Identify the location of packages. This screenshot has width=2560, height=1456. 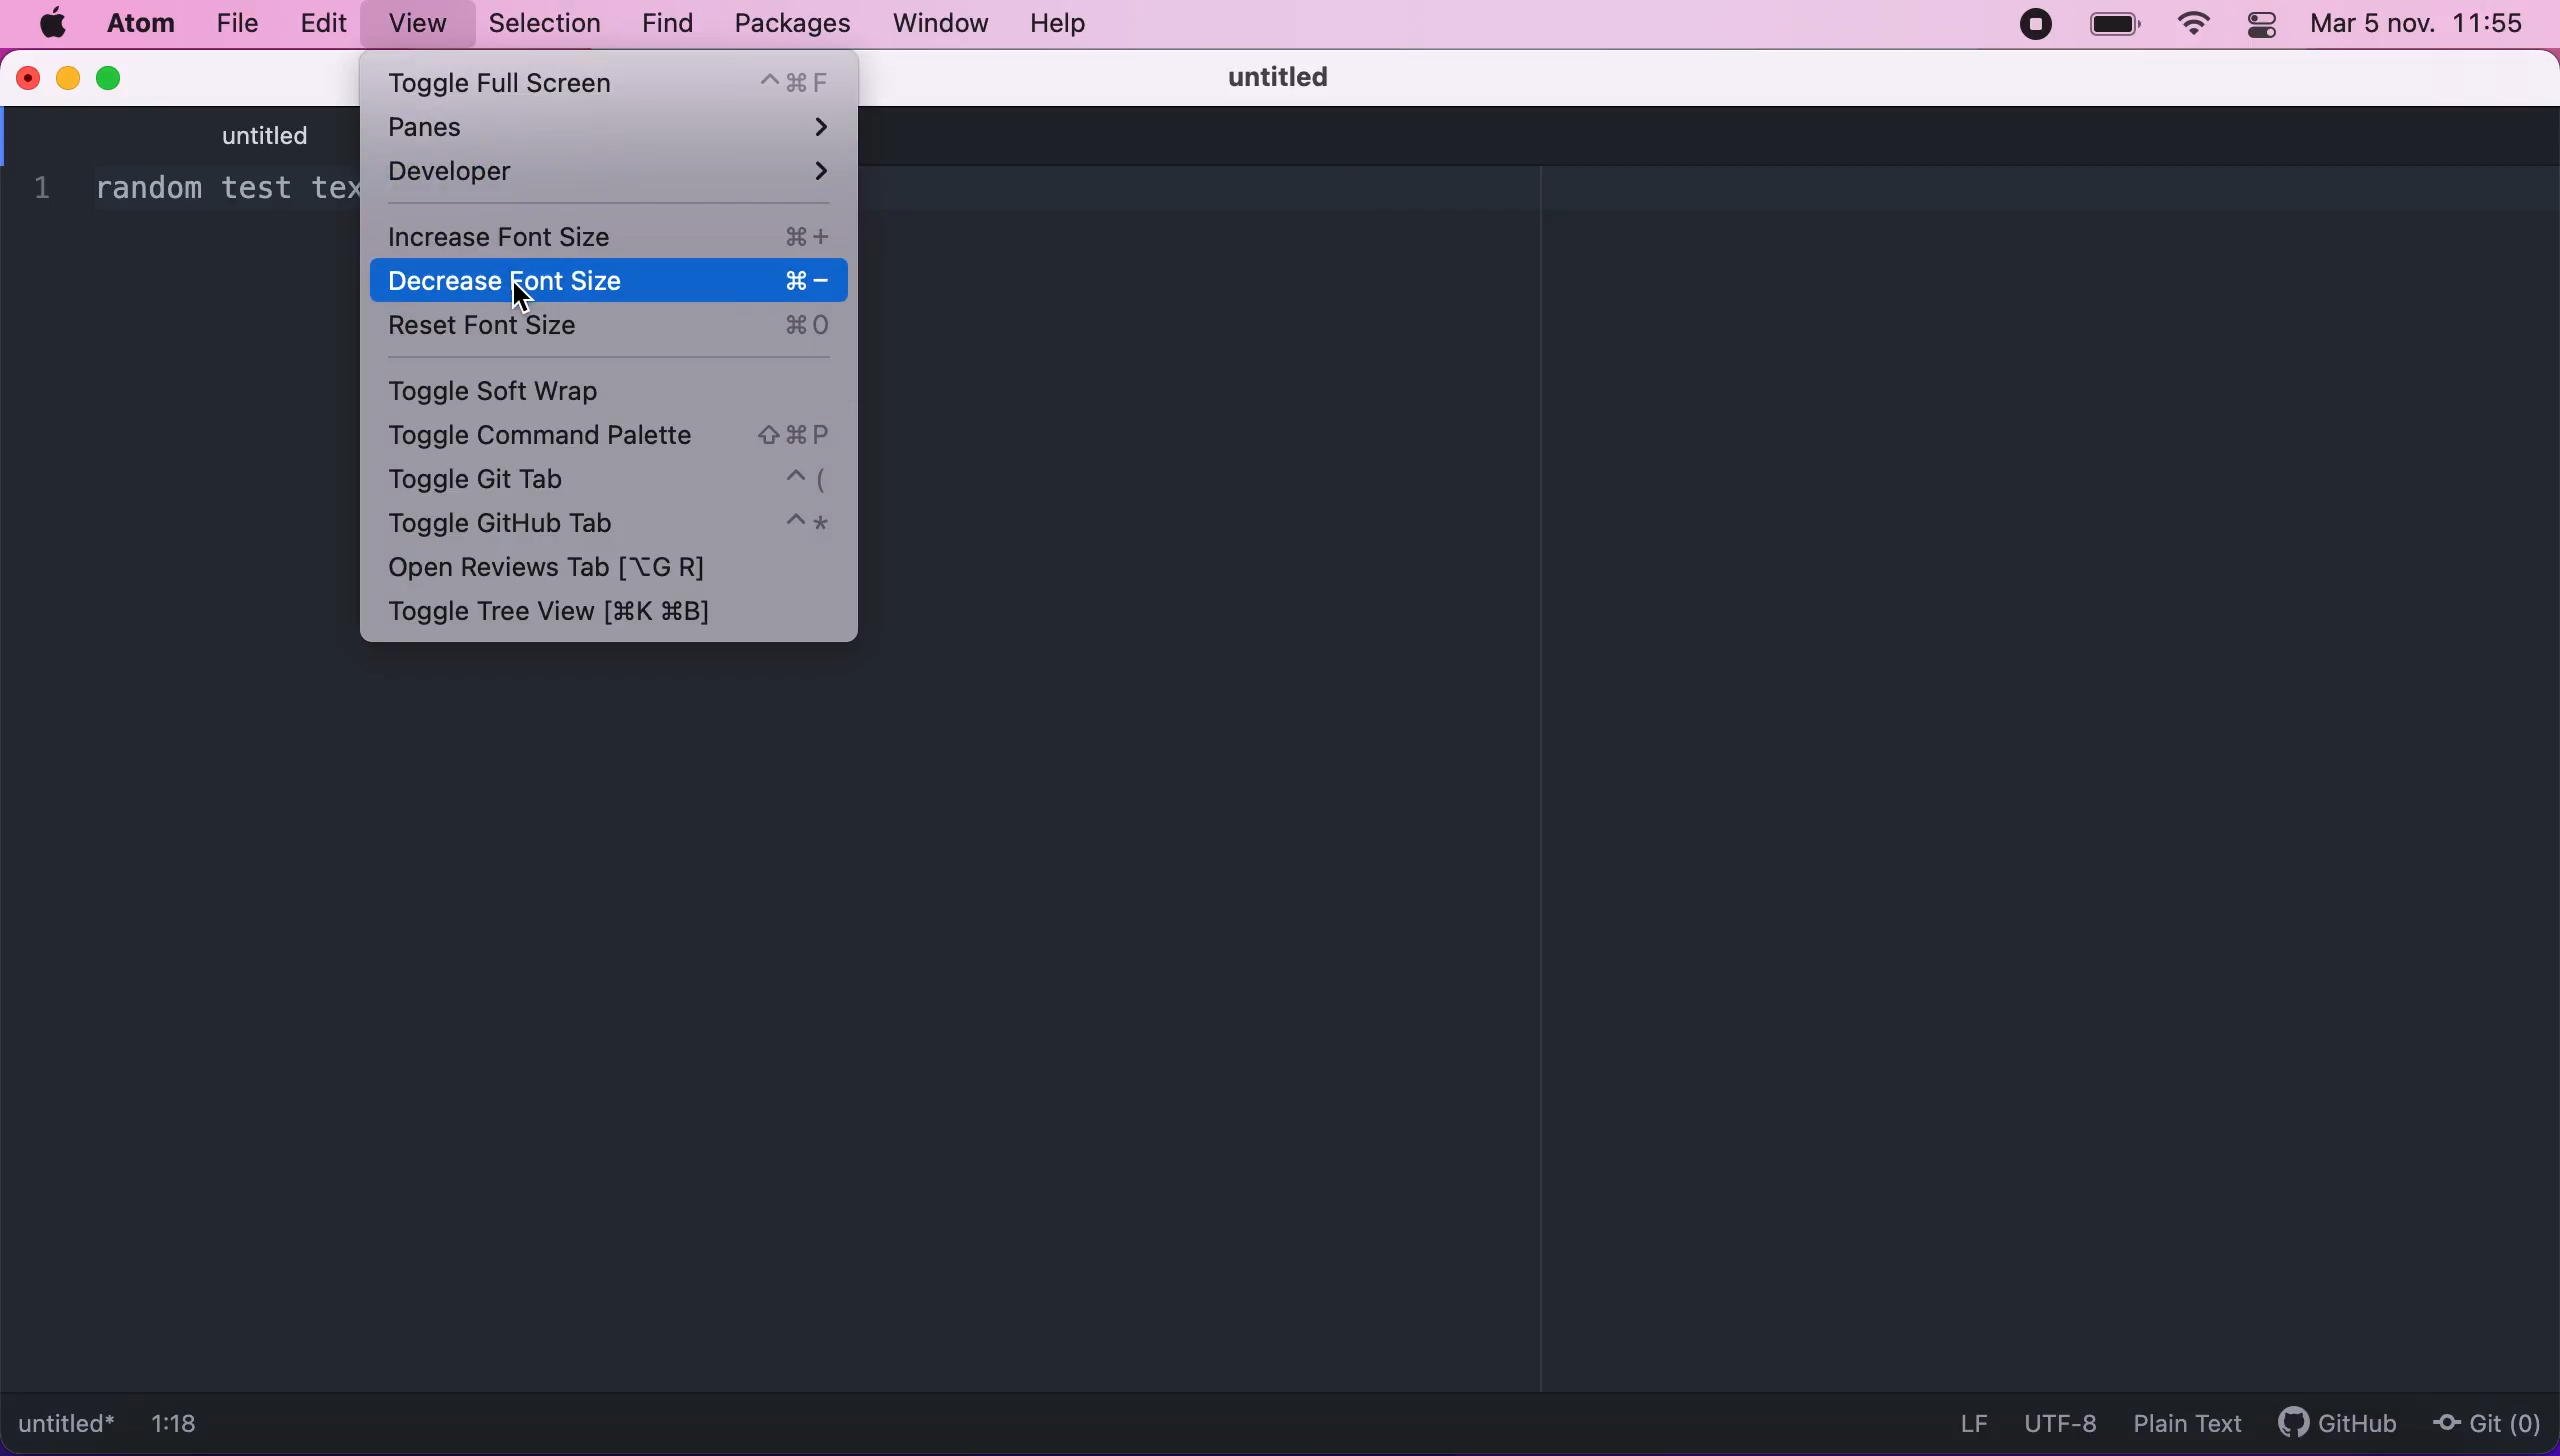
(789, 24).